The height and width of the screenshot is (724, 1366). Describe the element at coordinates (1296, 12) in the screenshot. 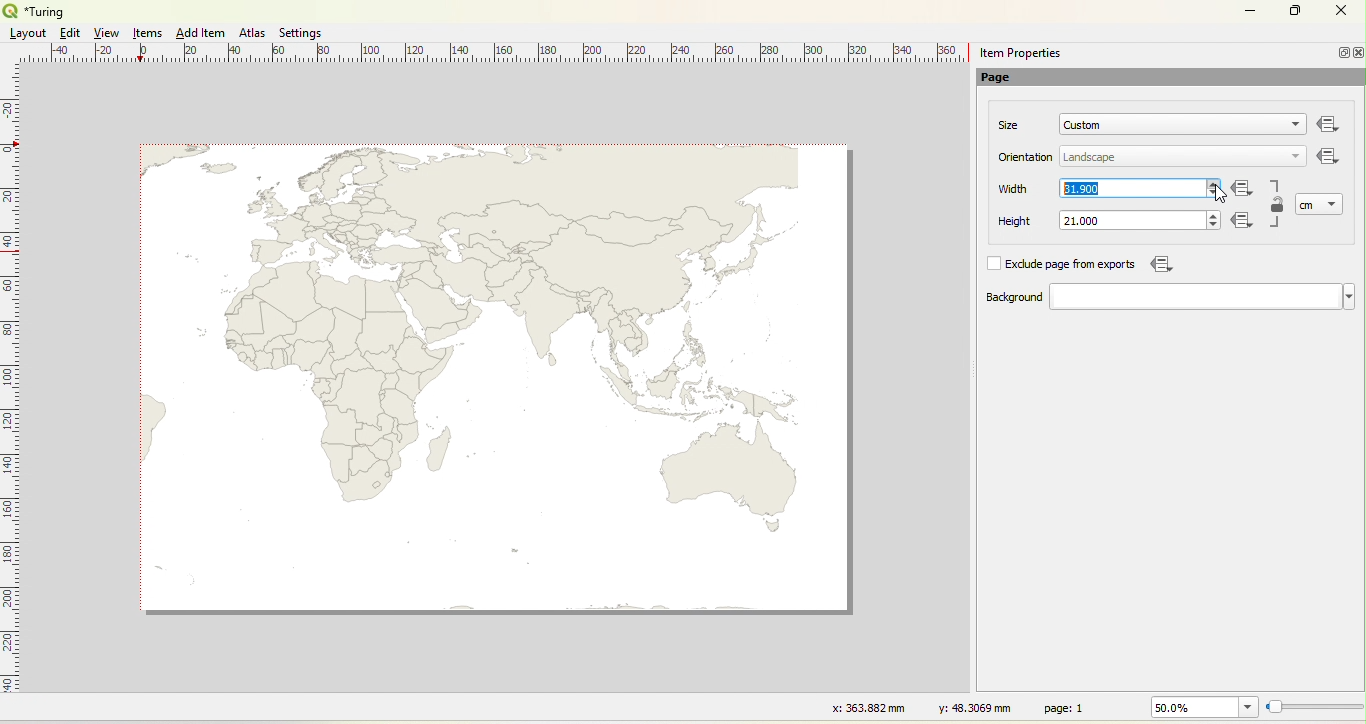

I see `Maximize` at that location.